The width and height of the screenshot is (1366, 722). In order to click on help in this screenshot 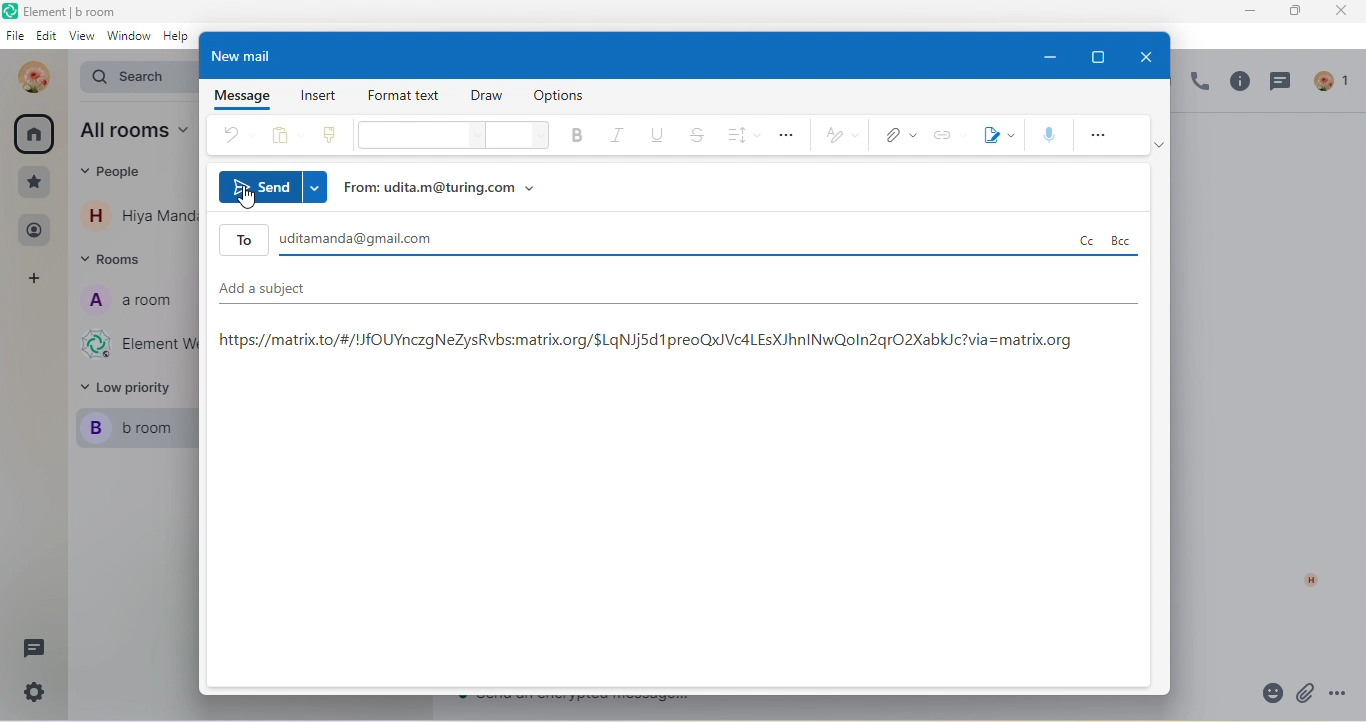, I will do `click(180, 42)`.